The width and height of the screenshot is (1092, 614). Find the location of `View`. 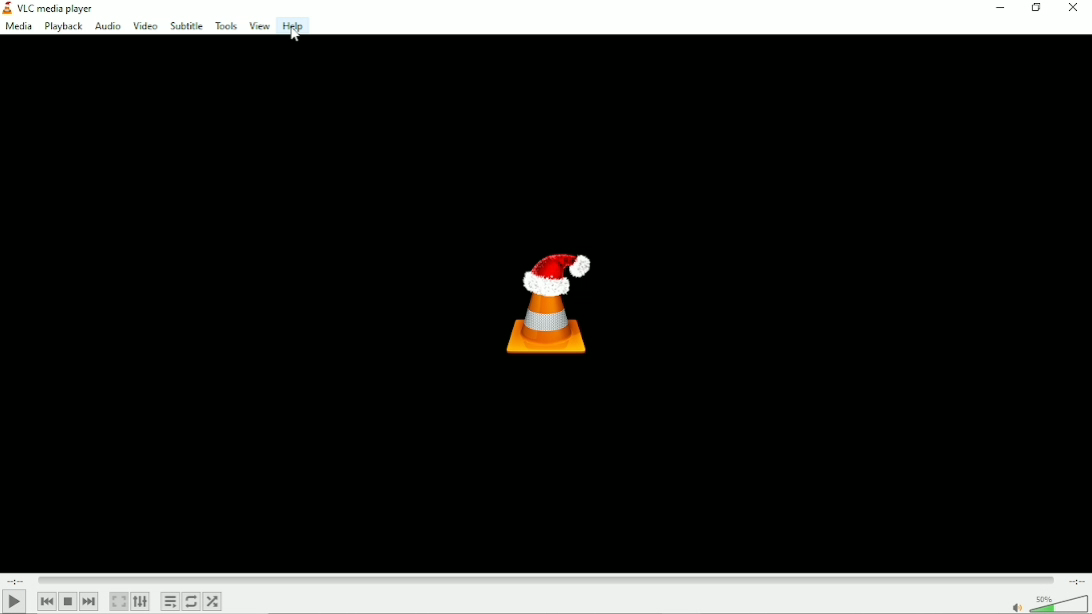

View is located at coordinates (260, 25).